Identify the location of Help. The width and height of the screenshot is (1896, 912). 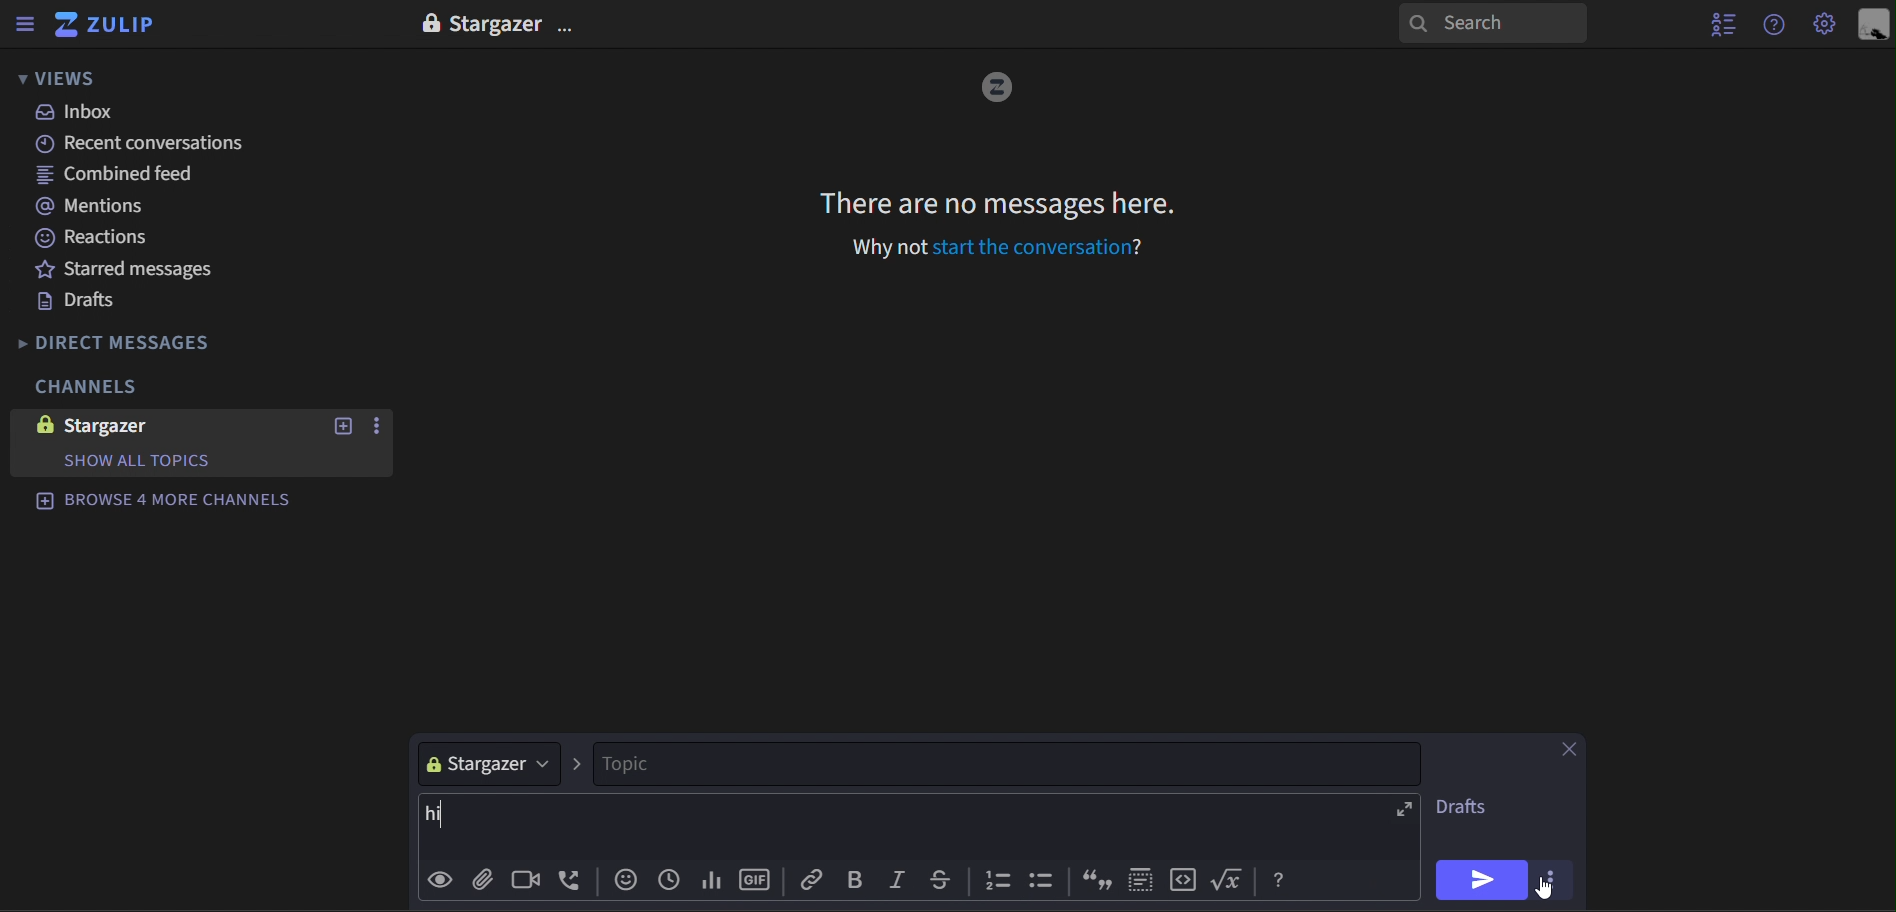
(1287, 883).